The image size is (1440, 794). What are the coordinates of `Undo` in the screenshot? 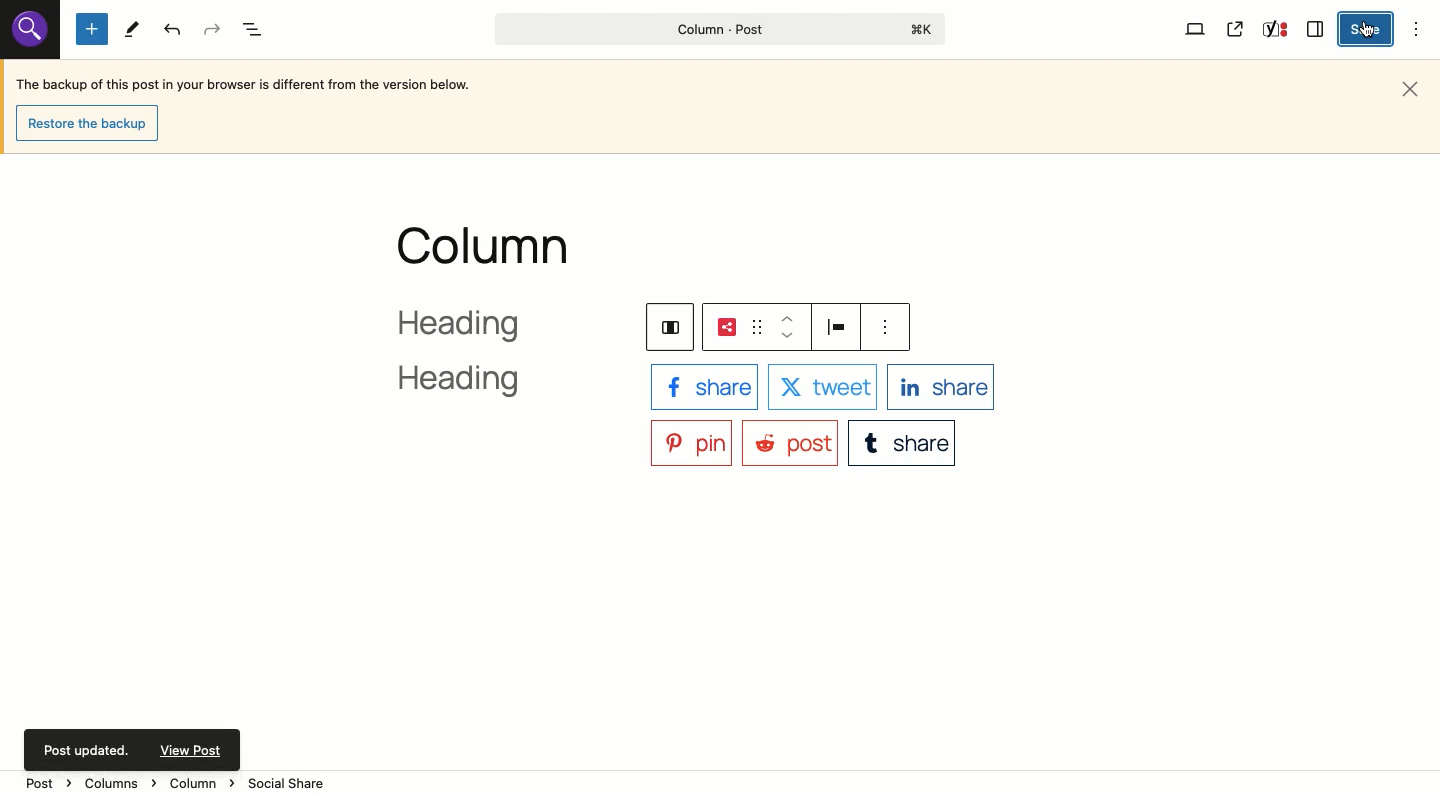 It's located at (174, 30).